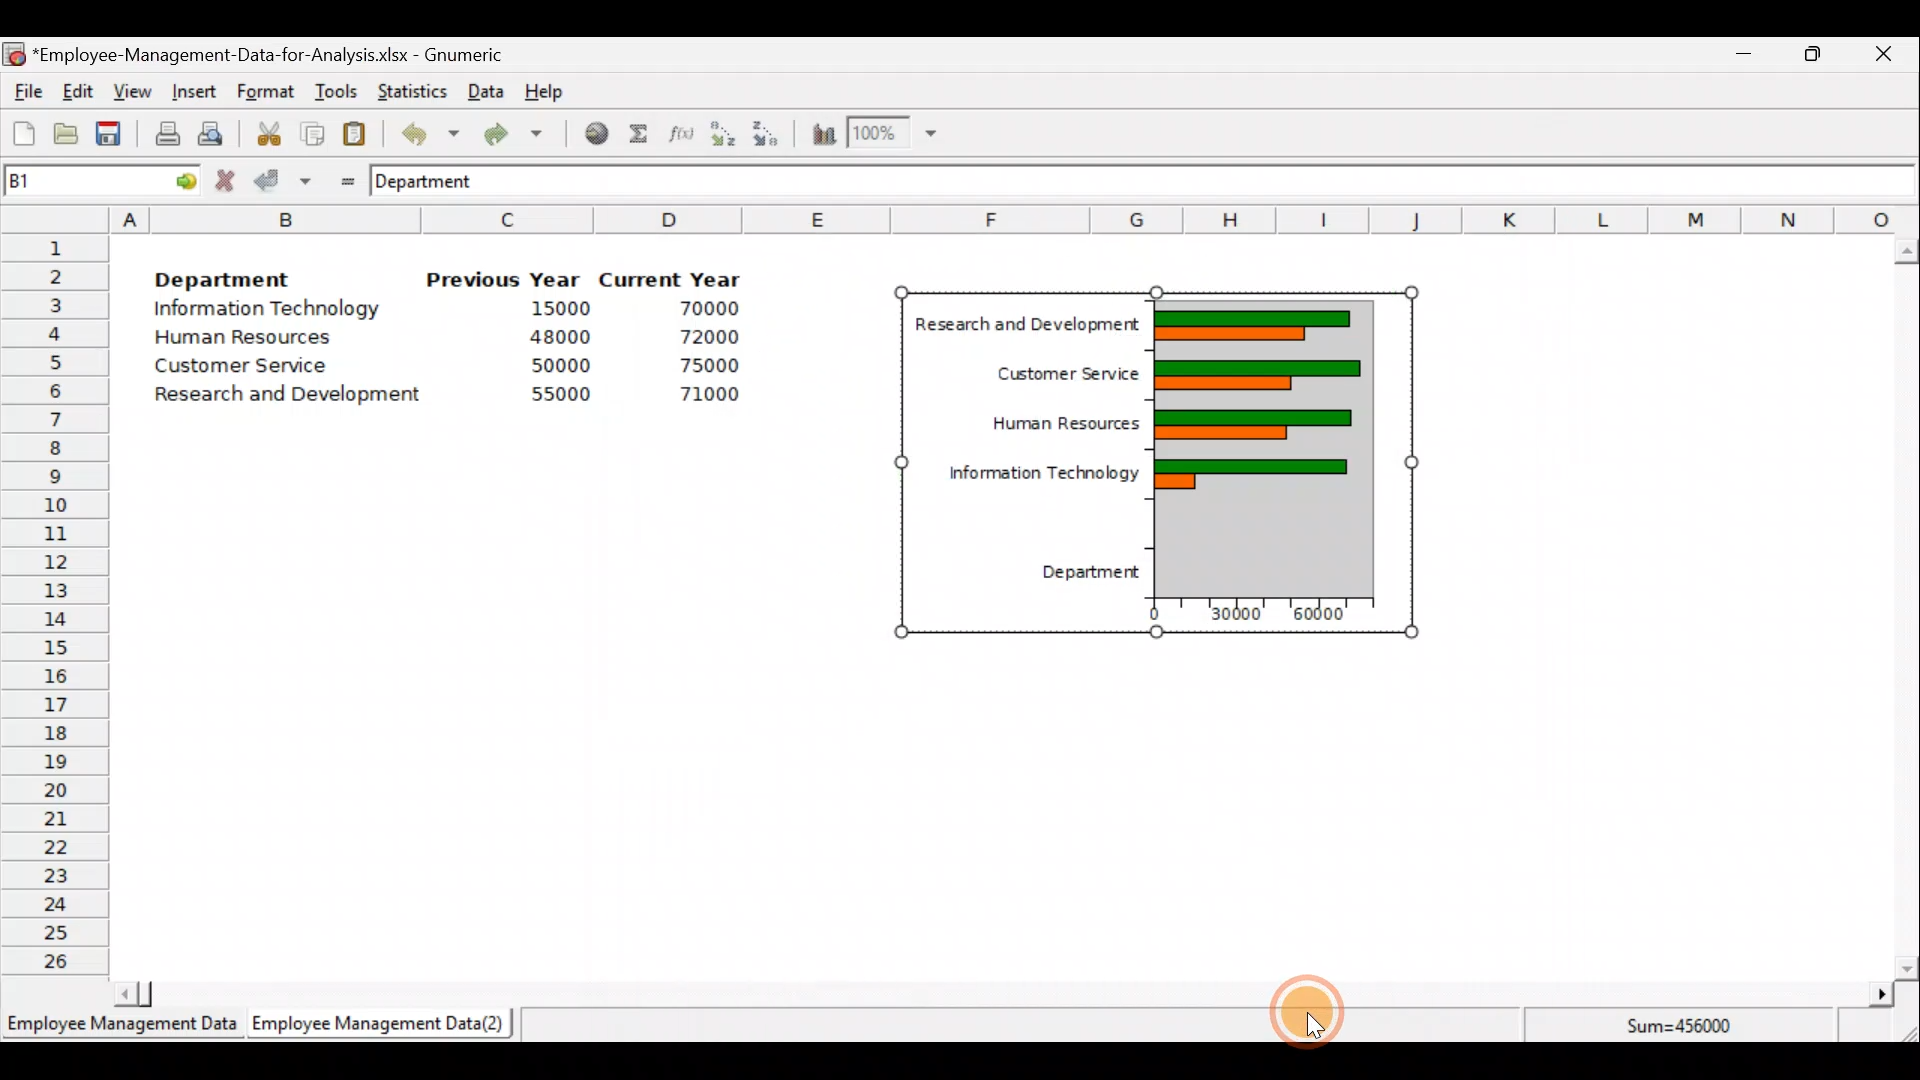  What do you see at coordinates (419, 129) in the screenshot?
I see `Undo last action` at bounding box center [419, 129].